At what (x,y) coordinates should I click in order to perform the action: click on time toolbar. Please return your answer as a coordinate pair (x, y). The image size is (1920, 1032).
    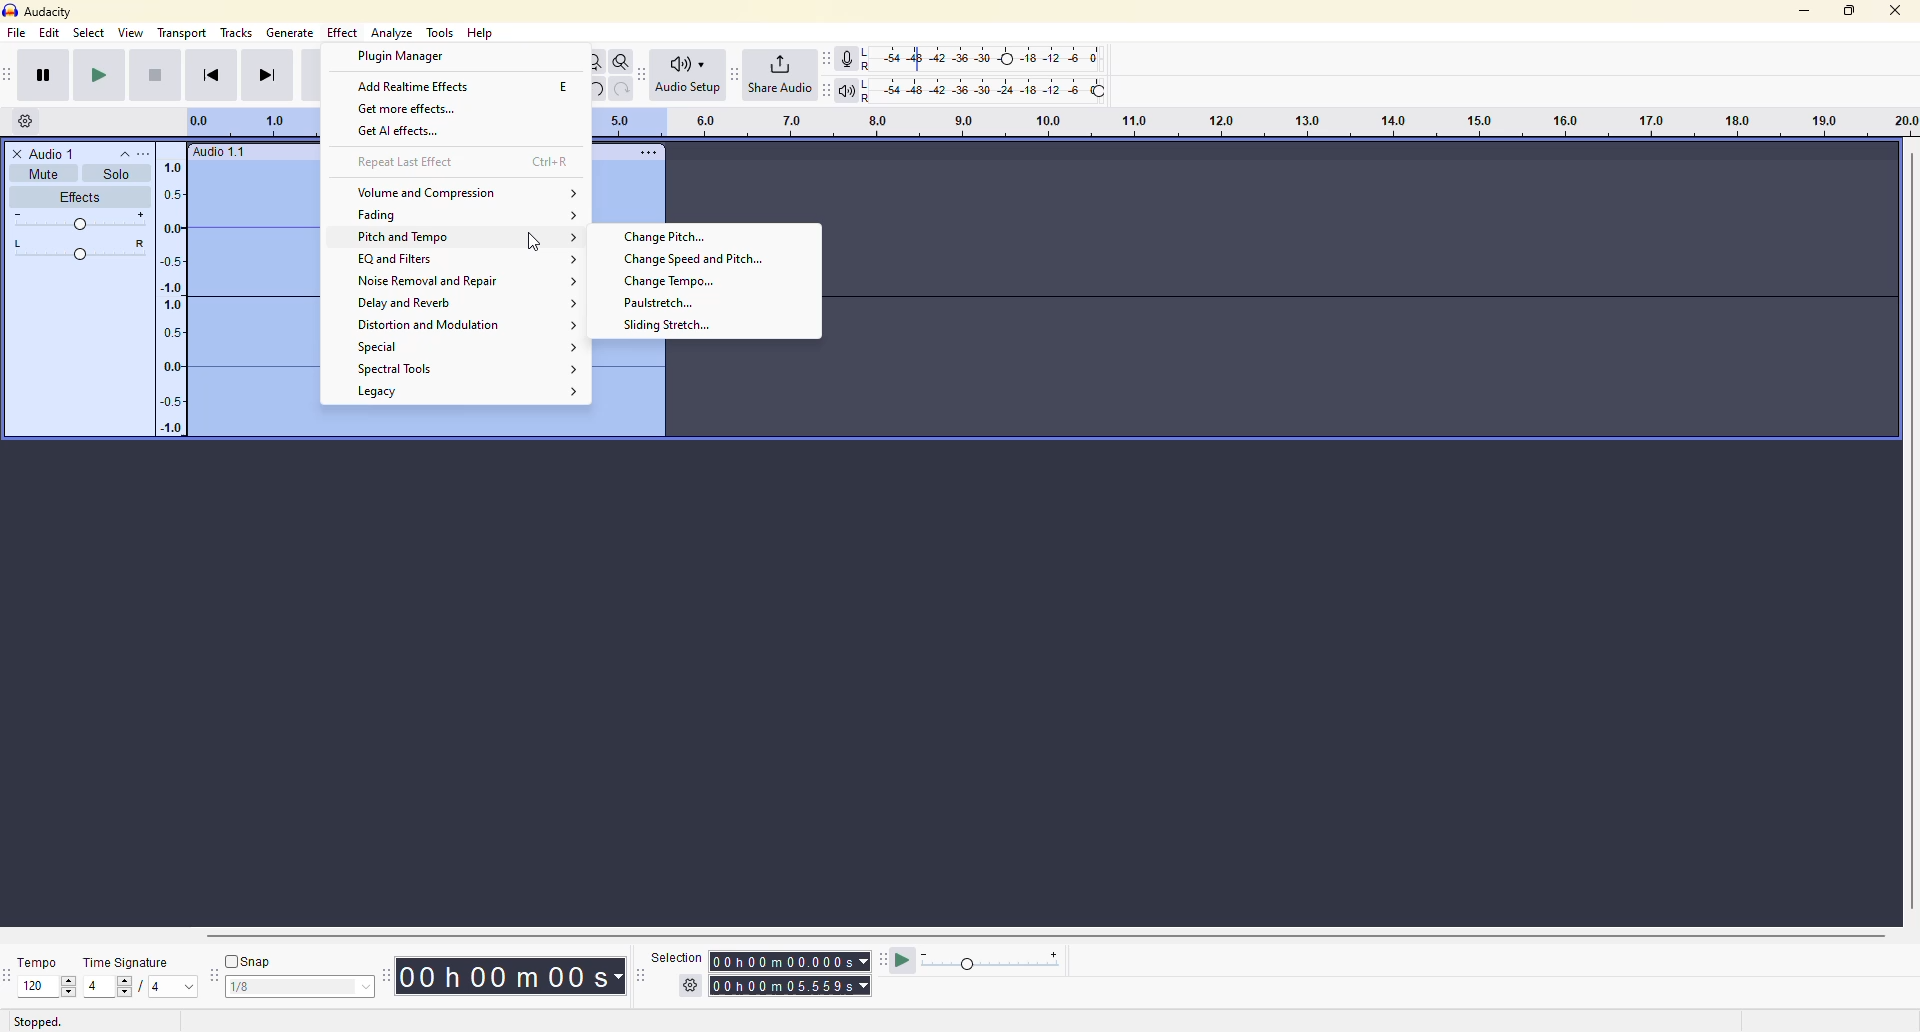
    Looking at the image, I should click on (390, 973).